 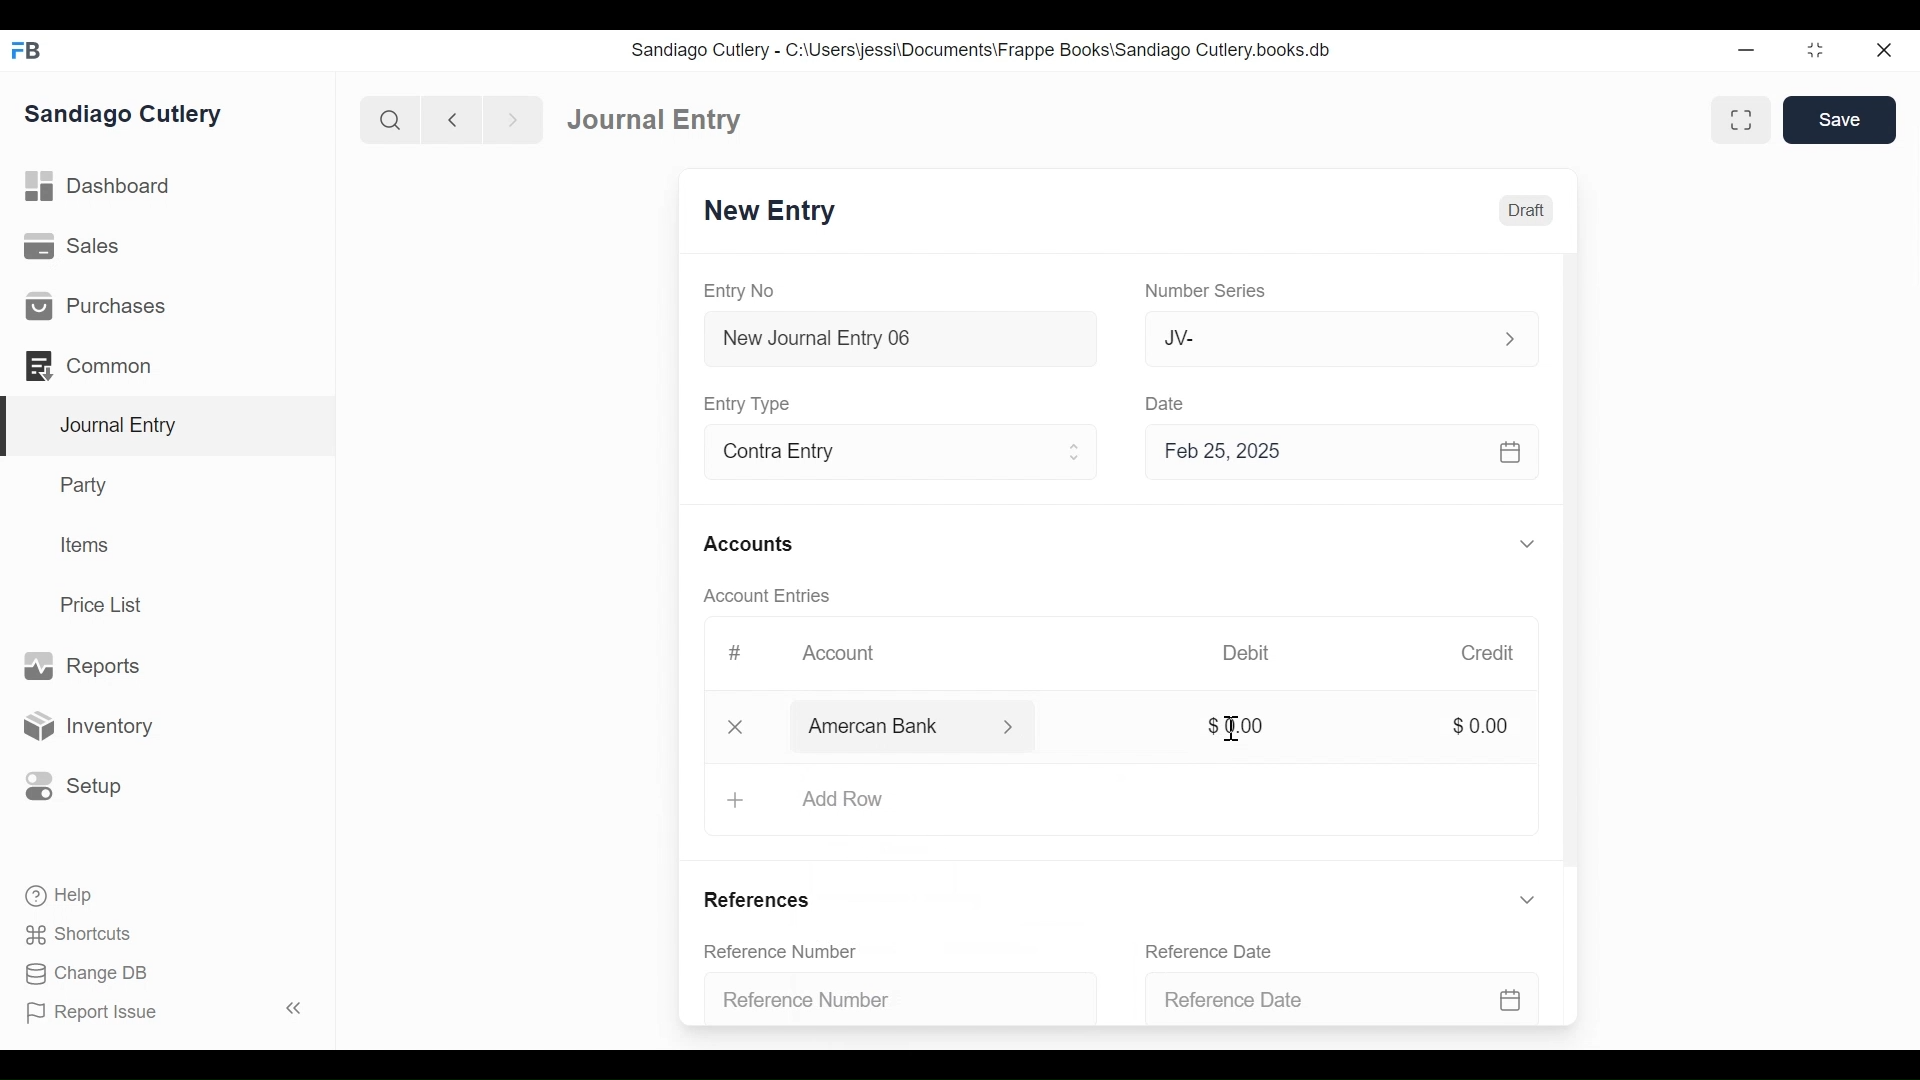 What do you see at coordinates (169, 427) in the screenshot?
I see `Journal Entry` at bounding box center [169, 427].